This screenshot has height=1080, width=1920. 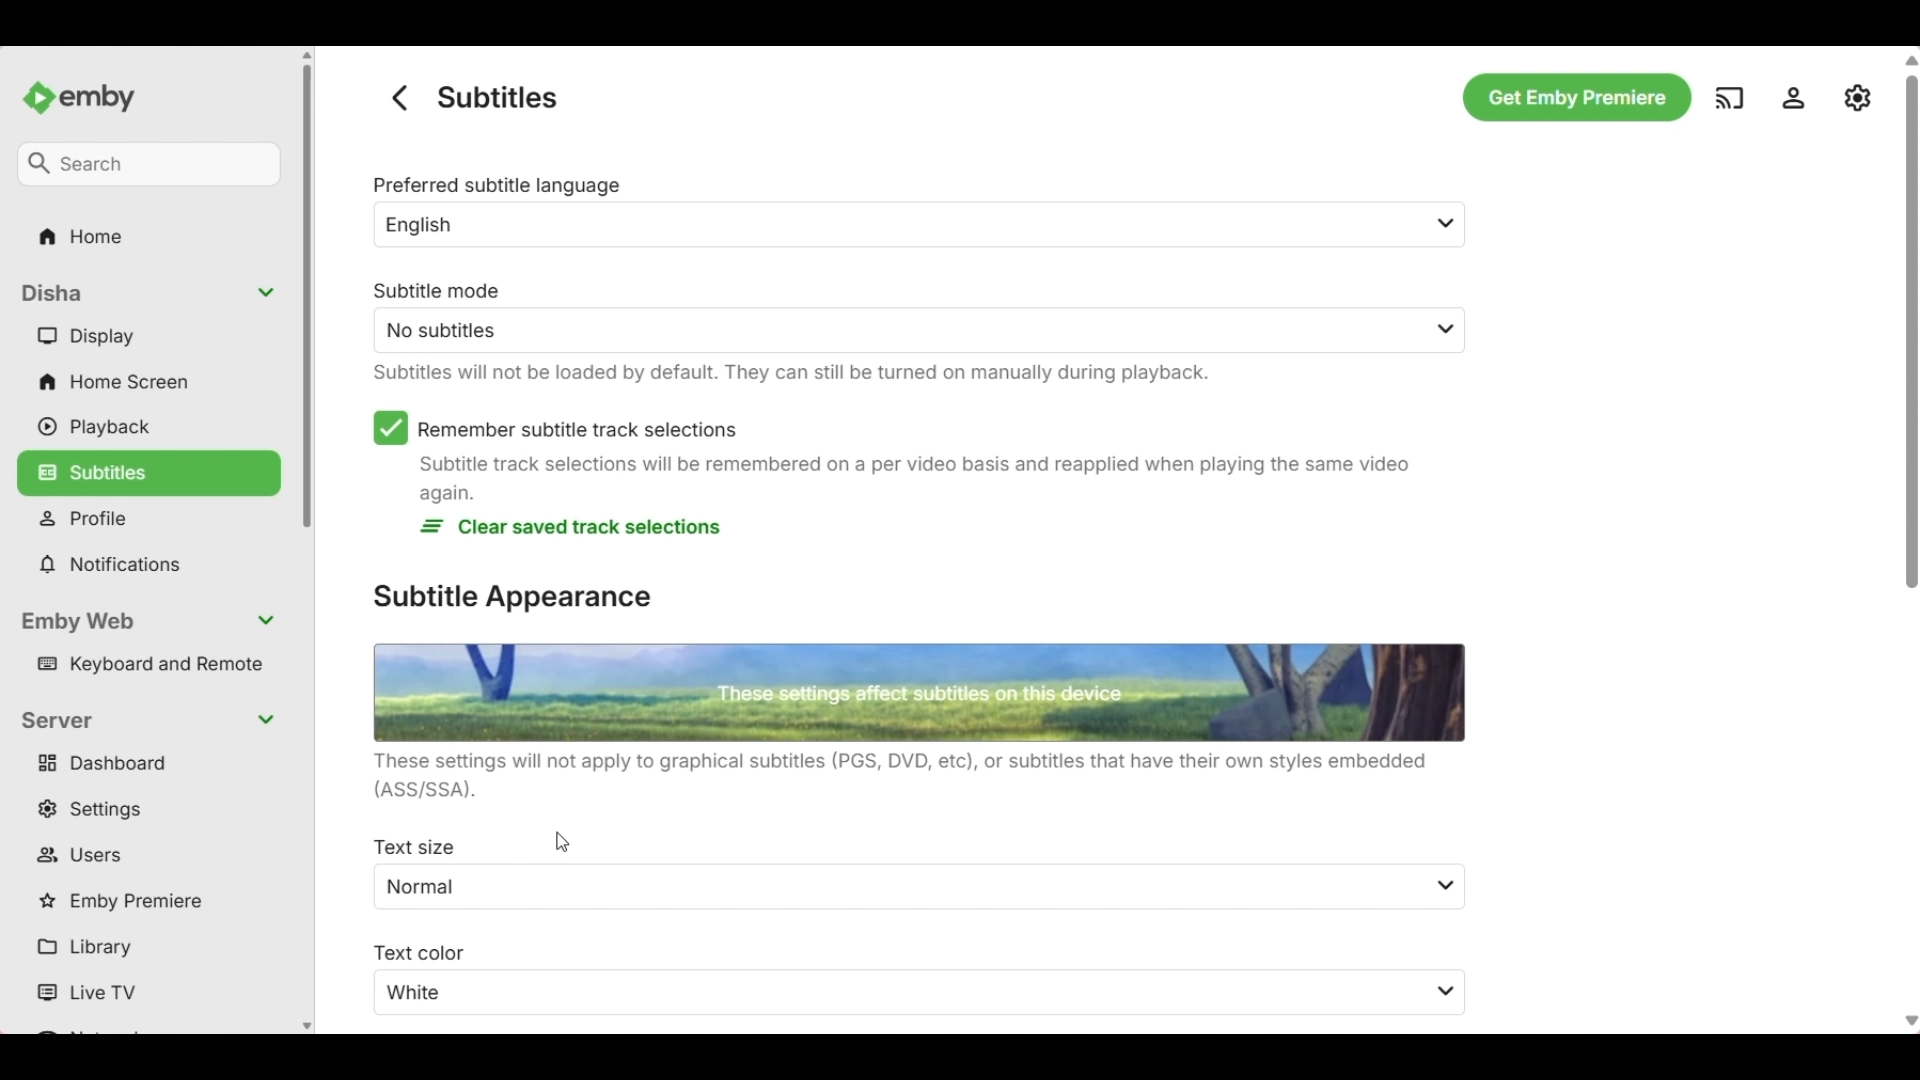 I want to click on , so click(x=76, y=235).